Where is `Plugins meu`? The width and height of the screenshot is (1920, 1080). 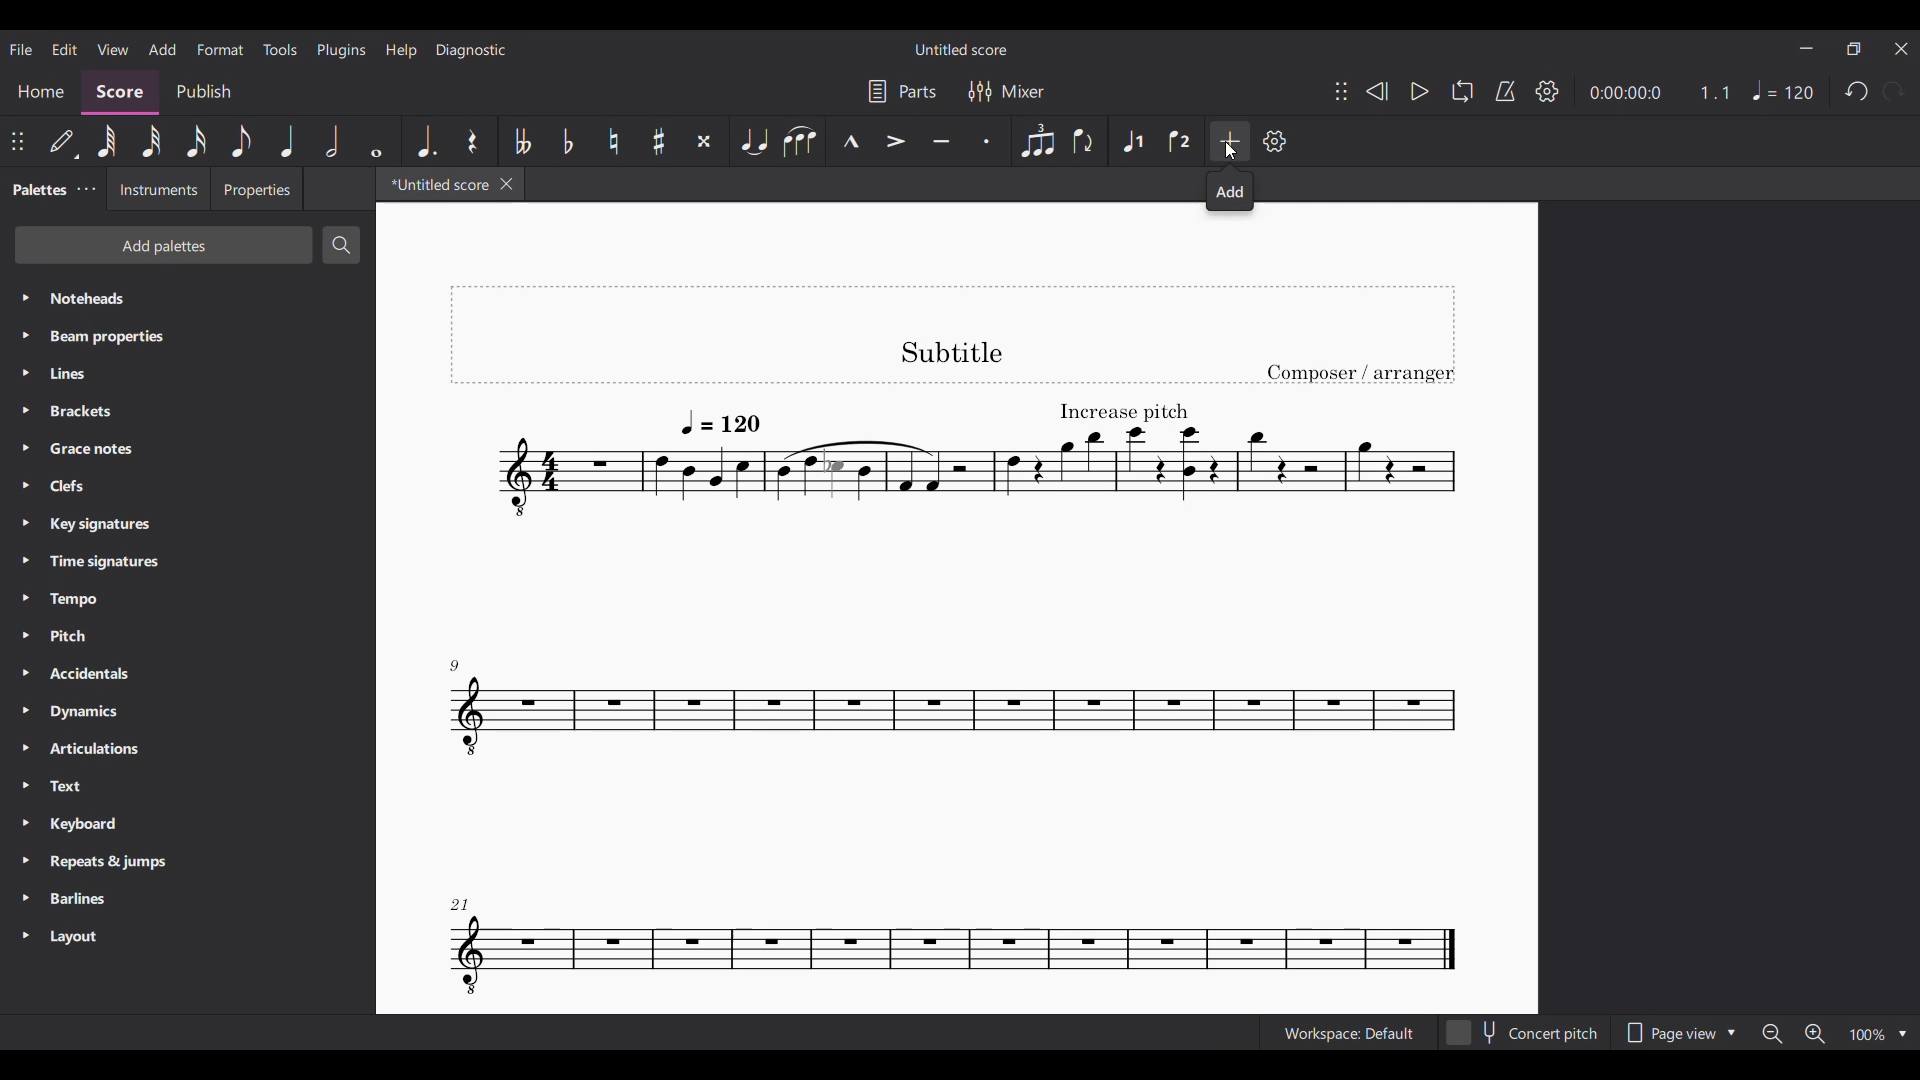 Plugins meu is located at coordinates (341, 50).